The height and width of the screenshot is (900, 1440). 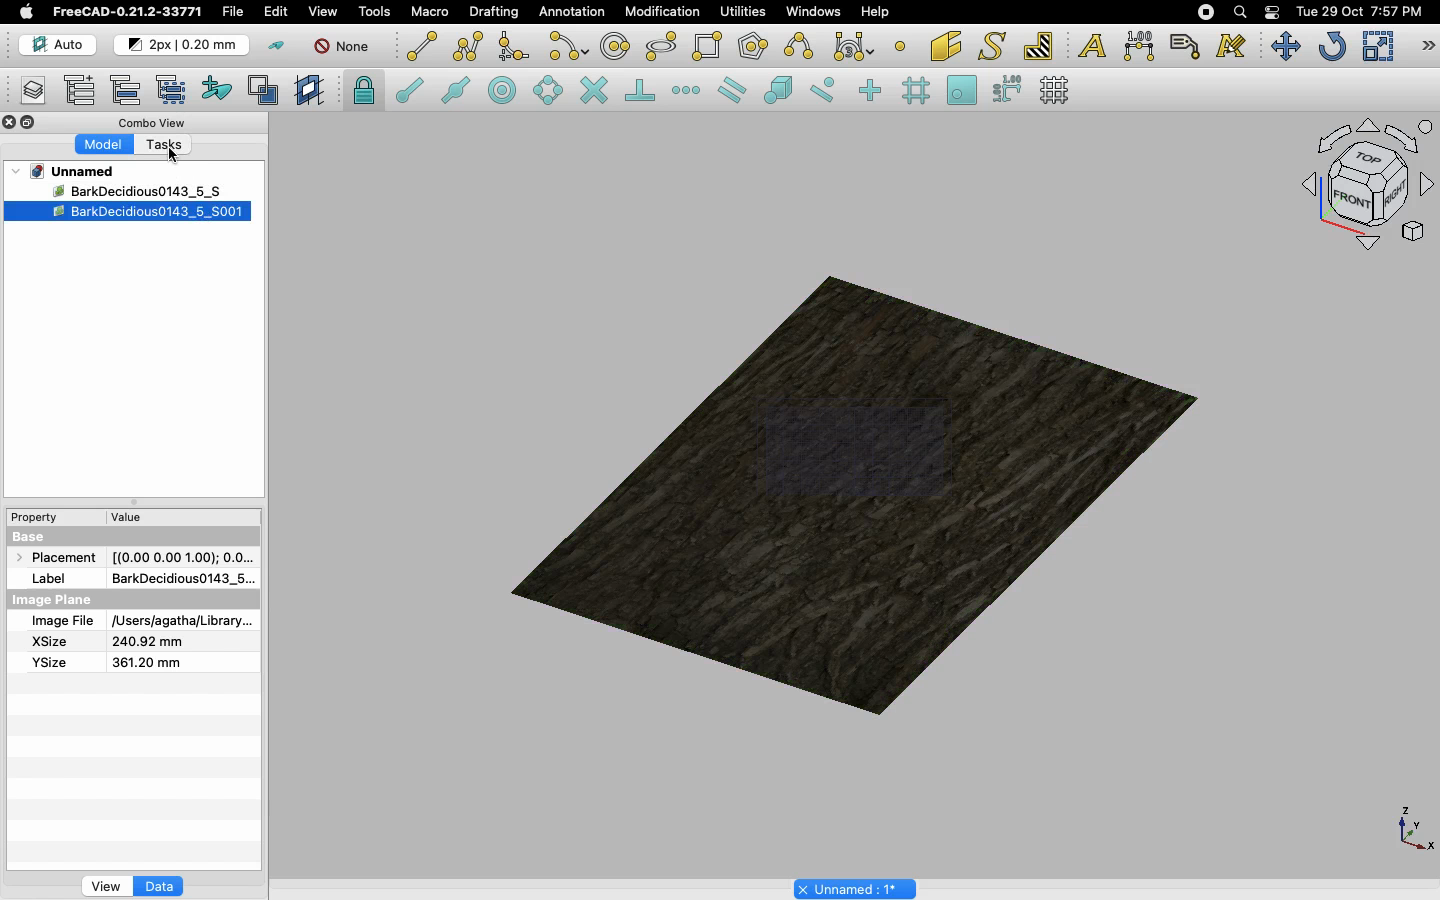 I want to click on Snap near, so click(x=828, y=90).